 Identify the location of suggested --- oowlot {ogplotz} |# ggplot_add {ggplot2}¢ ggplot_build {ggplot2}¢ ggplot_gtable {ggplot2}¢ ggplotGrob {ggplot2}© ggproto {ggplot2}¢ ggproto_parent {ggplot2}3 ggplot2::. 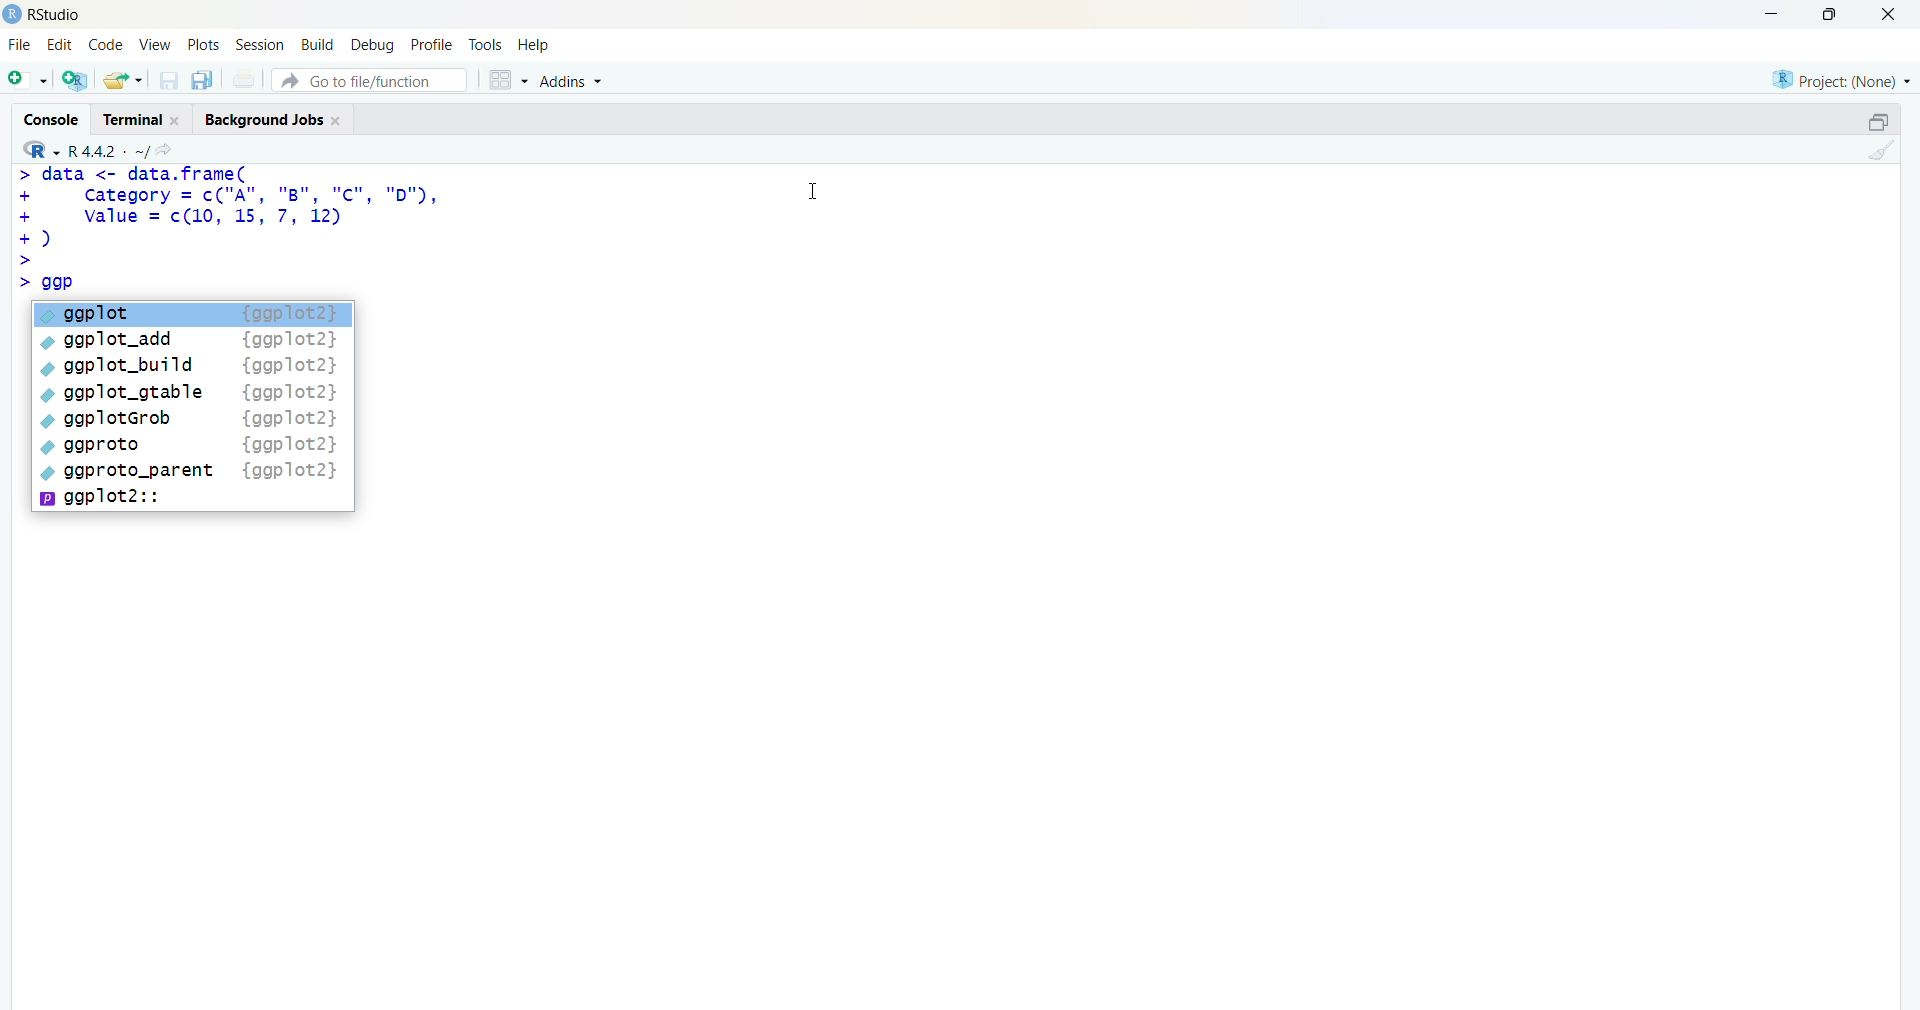
(194, 407).